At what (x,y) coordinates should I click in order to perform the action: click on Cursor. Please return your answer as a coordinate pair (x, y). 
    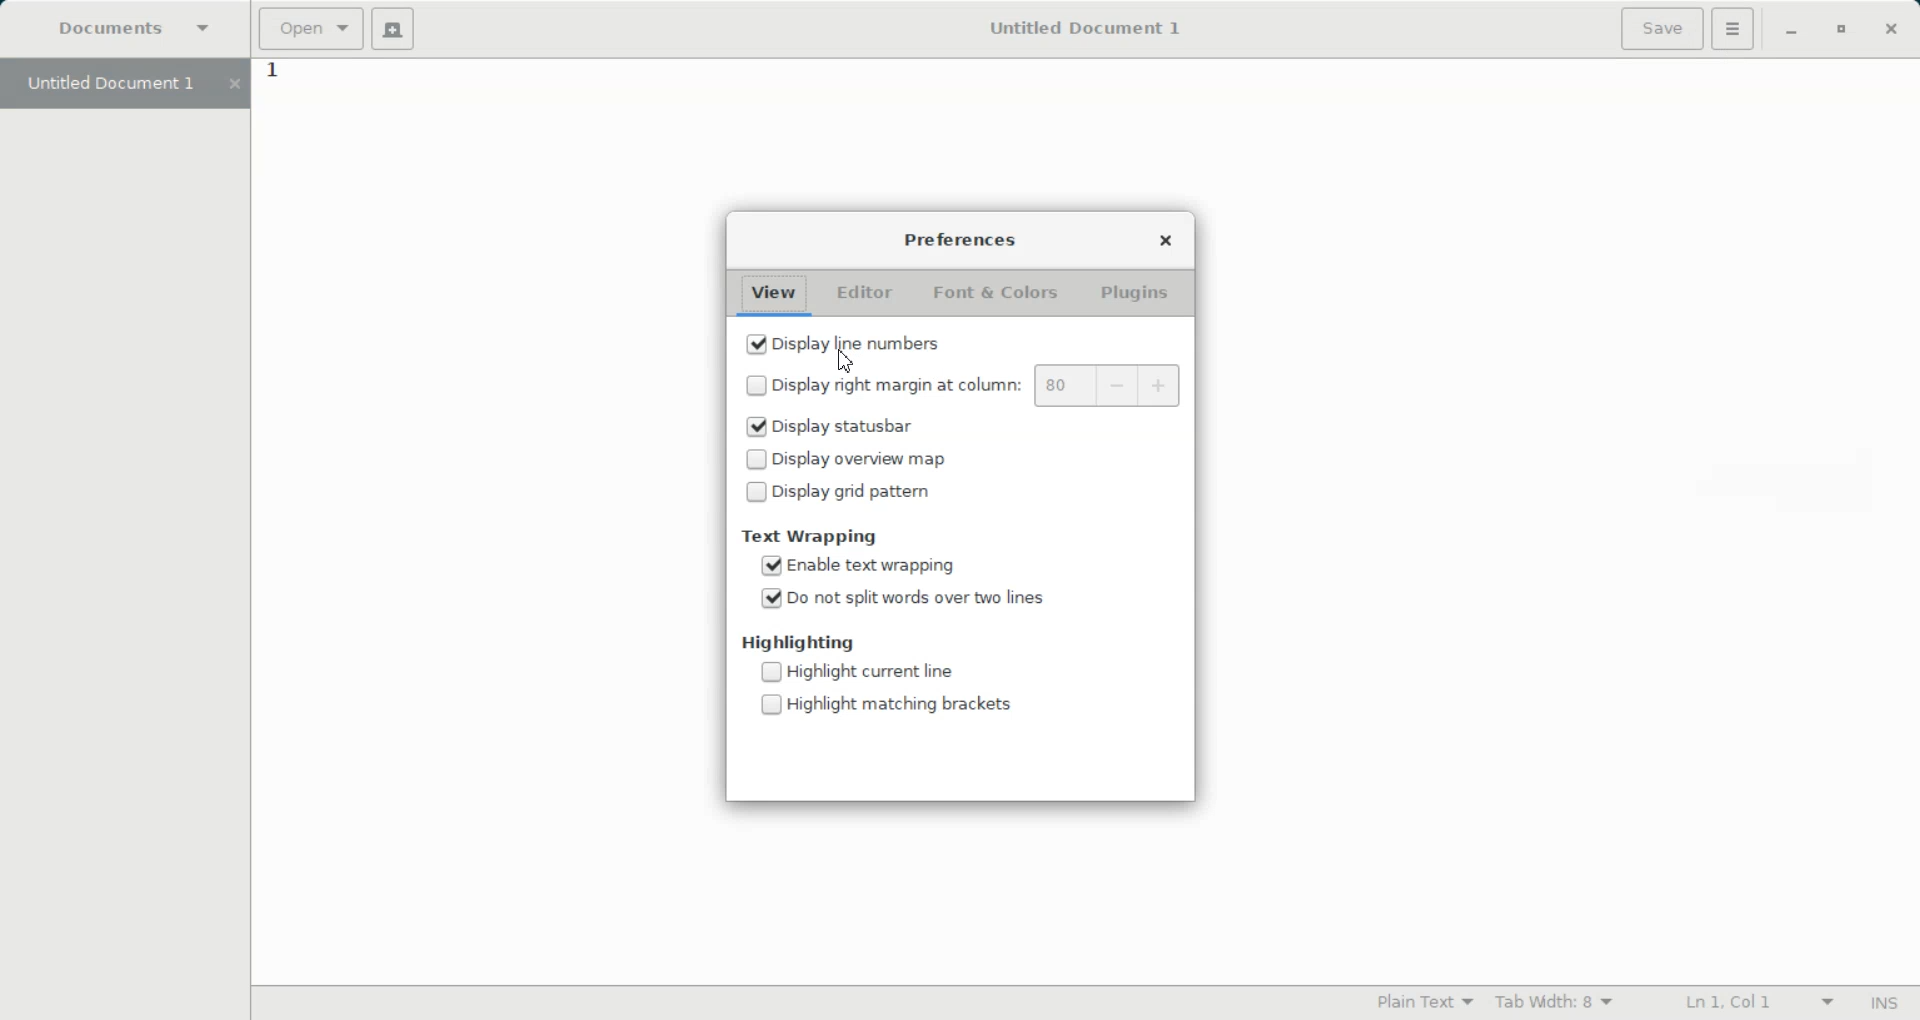
    Looking at the image, I should click on (848, 364).